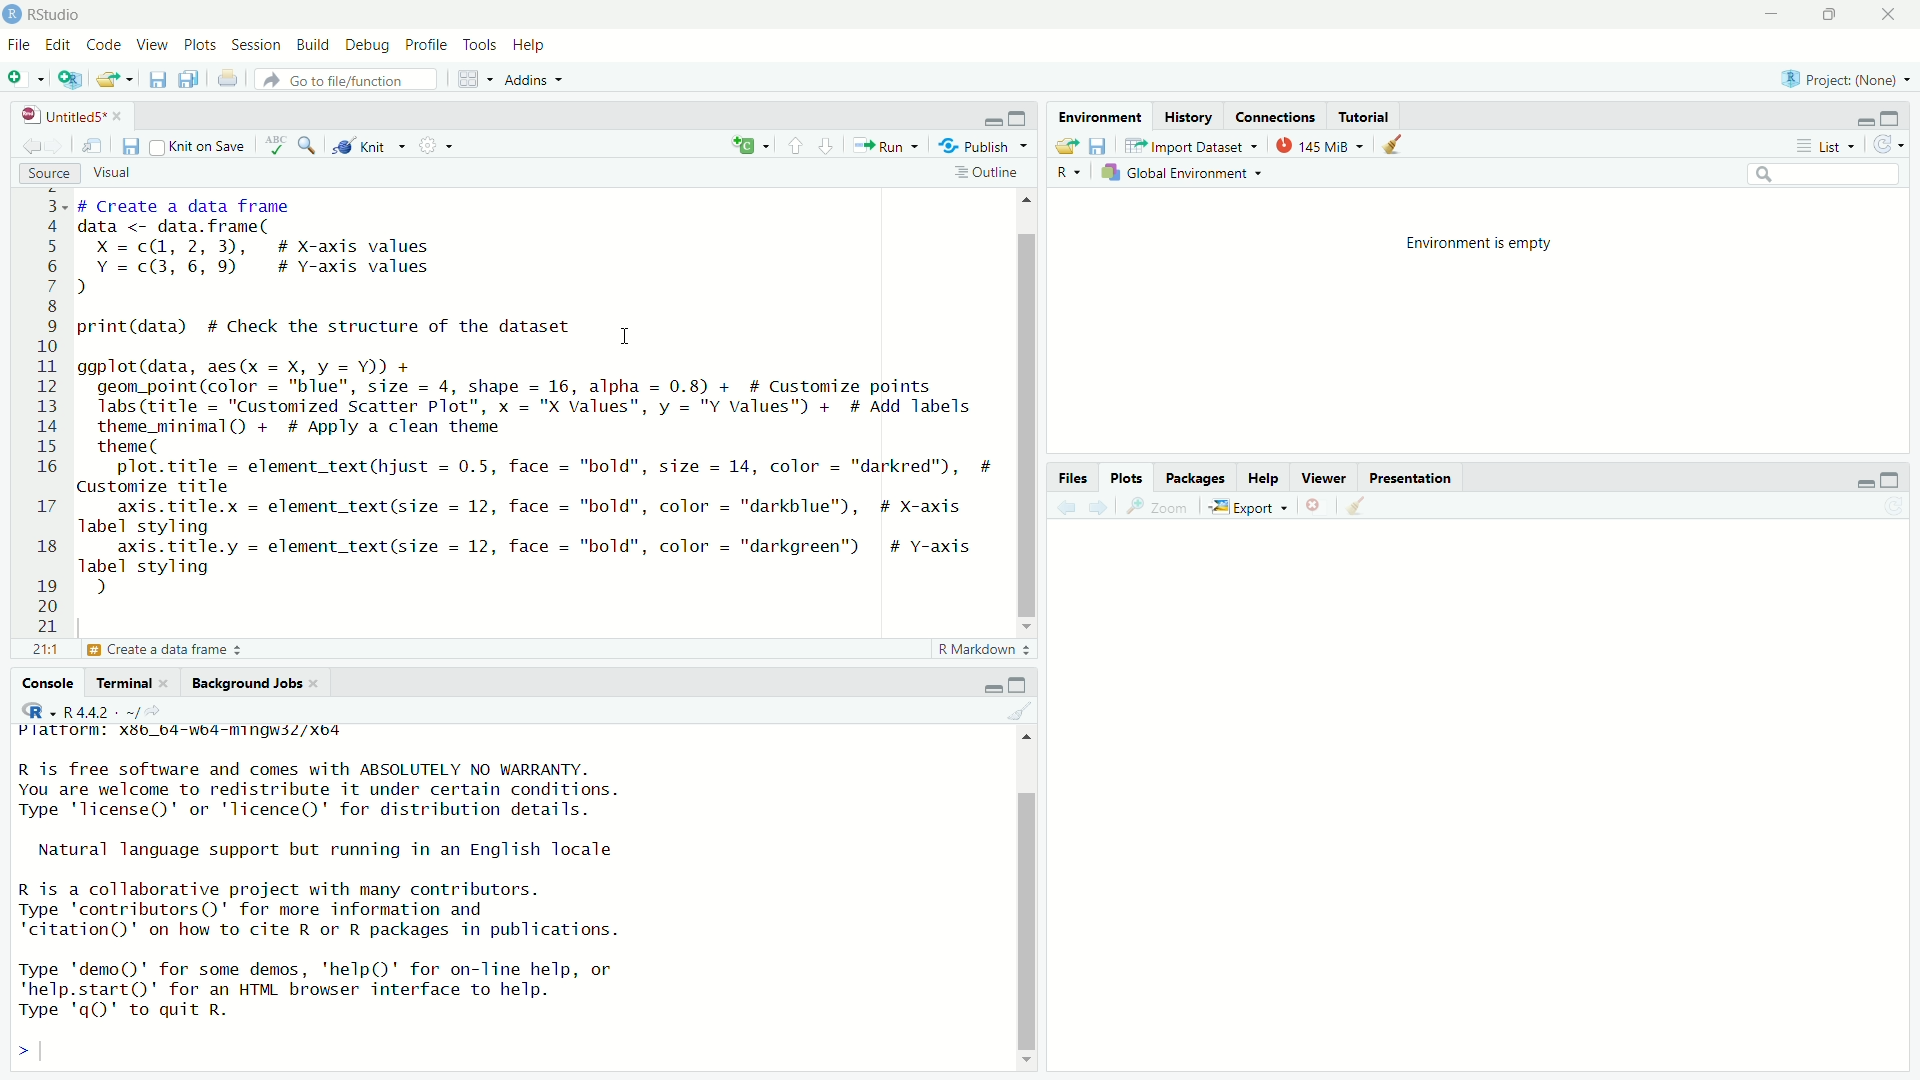 Image resolution: width=1920 pixels, height=1080 pixels. What do you see at coordinates (1098, 146) in the screenshot?
I see `Save file` at bounding box center [1098, 146].